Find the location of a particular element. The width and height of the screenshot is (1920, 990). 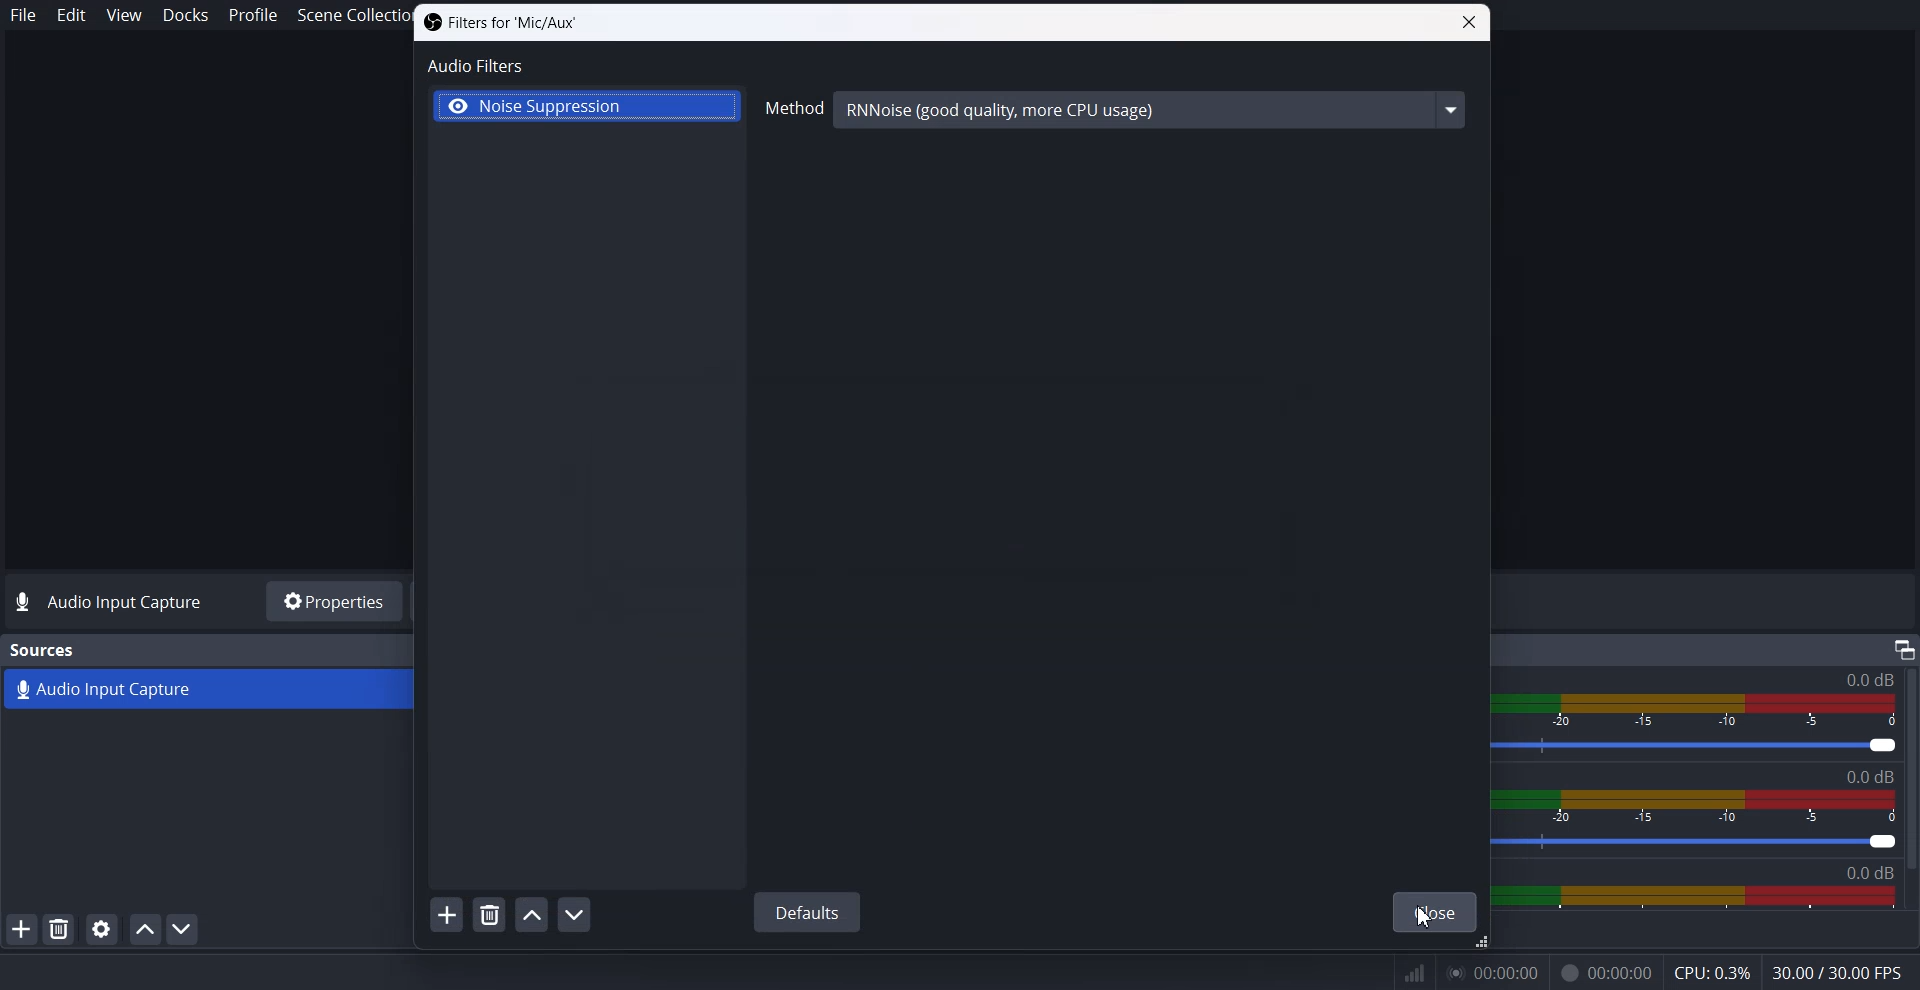

Audio Filters is located at coordinates (477, 64).